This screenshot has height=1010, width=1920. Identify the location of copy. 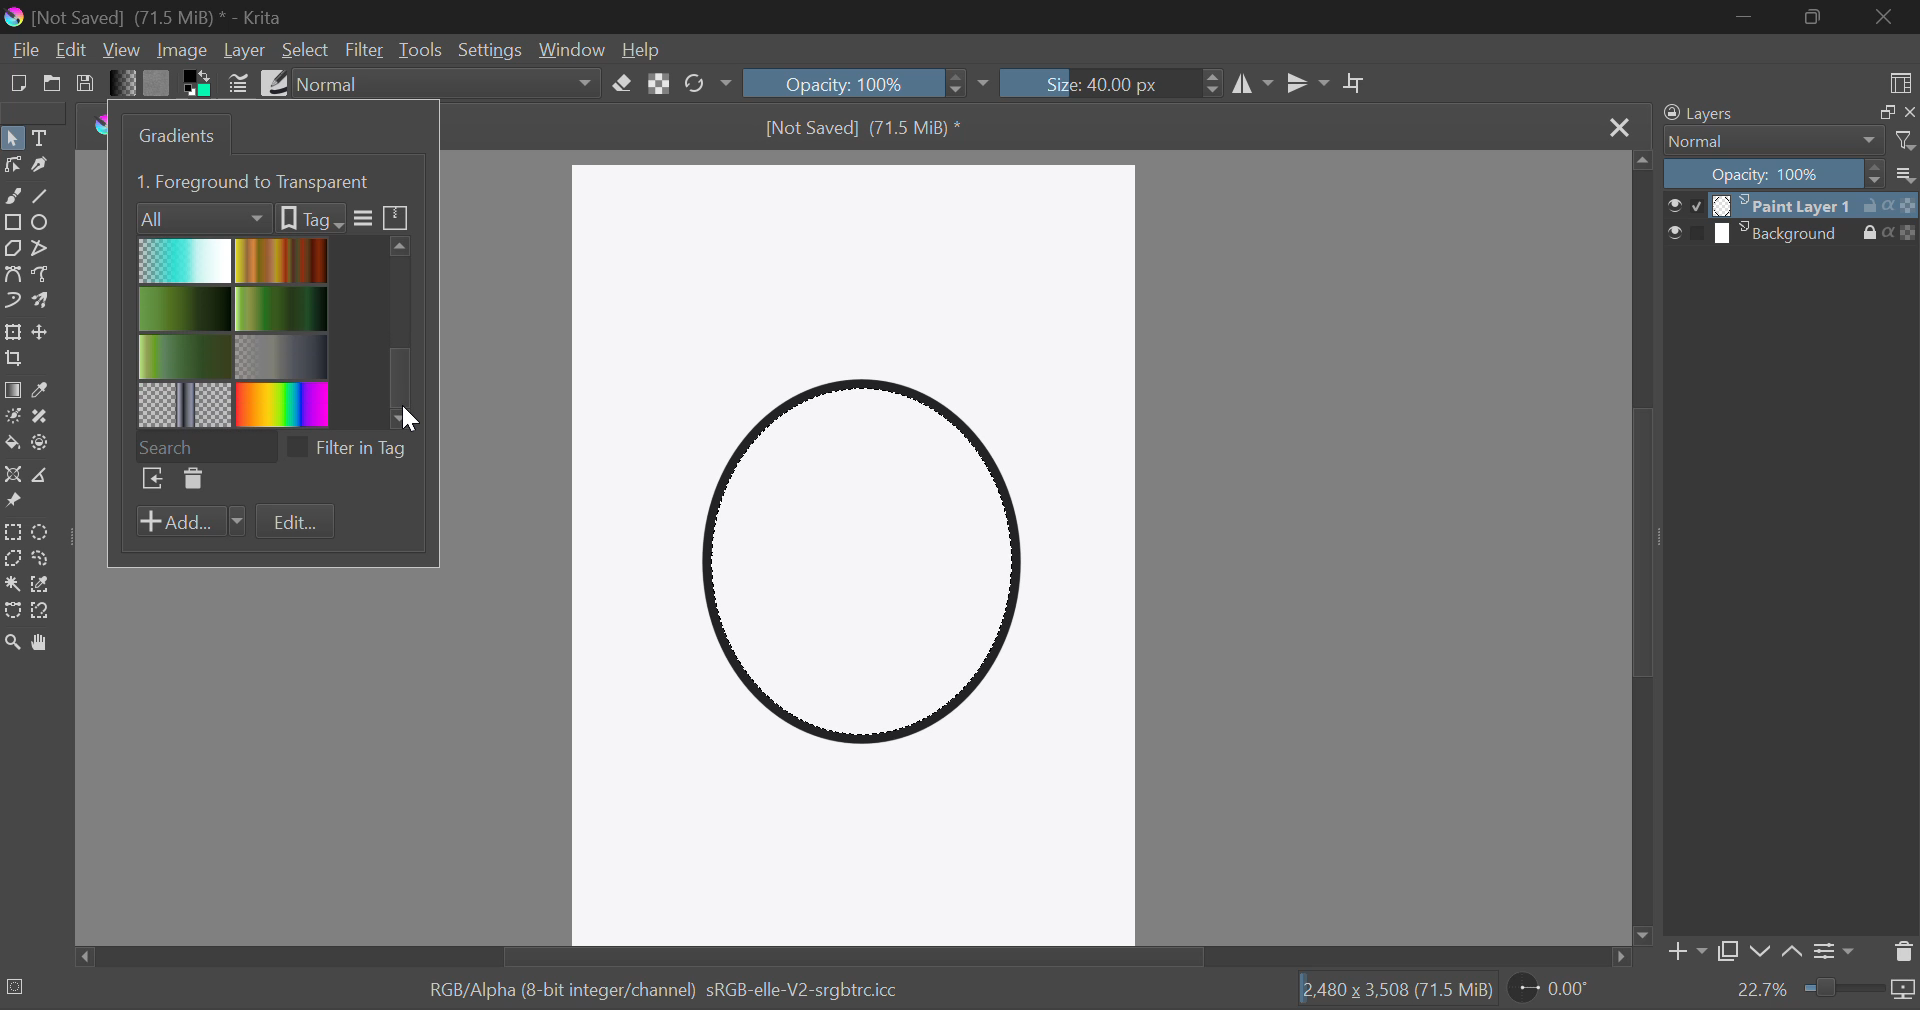
(1886, 111).